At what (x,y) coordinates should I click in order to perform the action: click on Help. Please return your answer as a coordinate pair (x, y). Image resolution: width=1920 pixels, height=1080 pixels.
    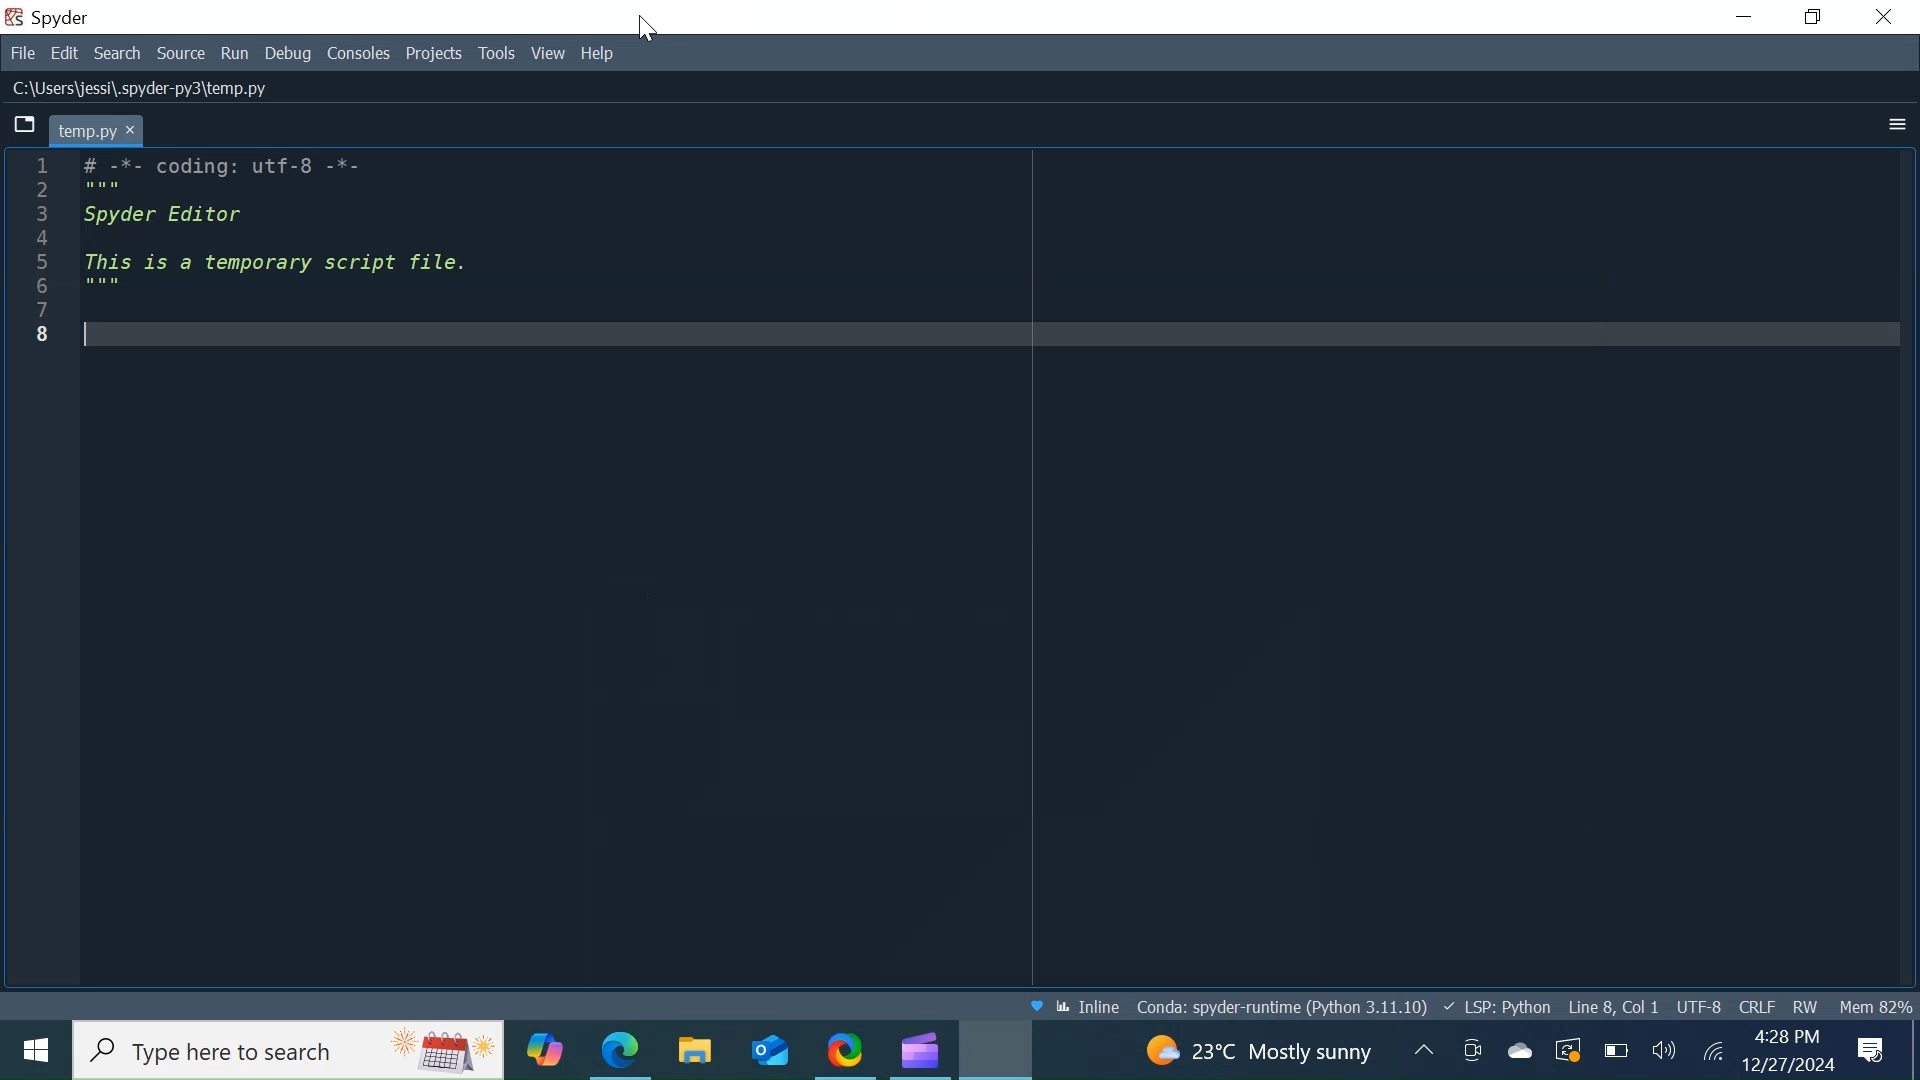
    Looking at the image, I should click on (604, 55).